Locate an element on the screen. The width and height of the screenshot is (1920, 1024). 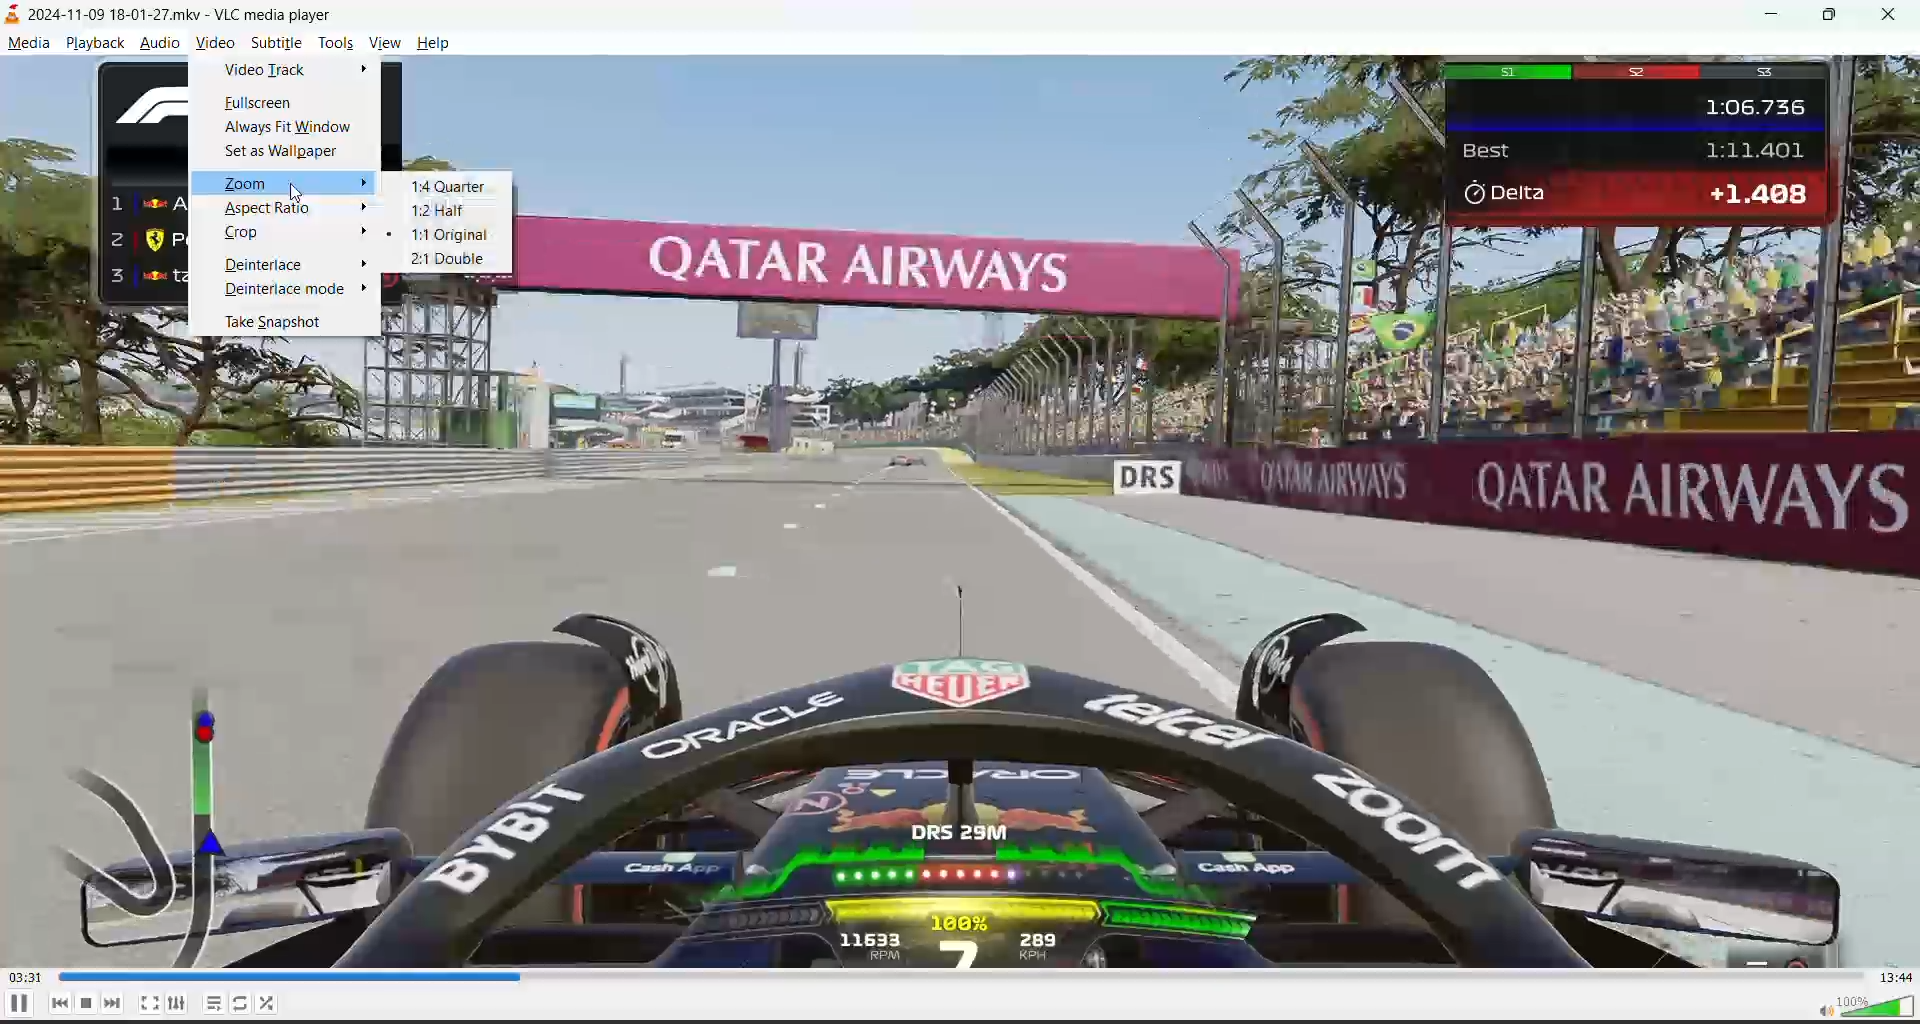
2:1 double is located at coordinates (451, 259).